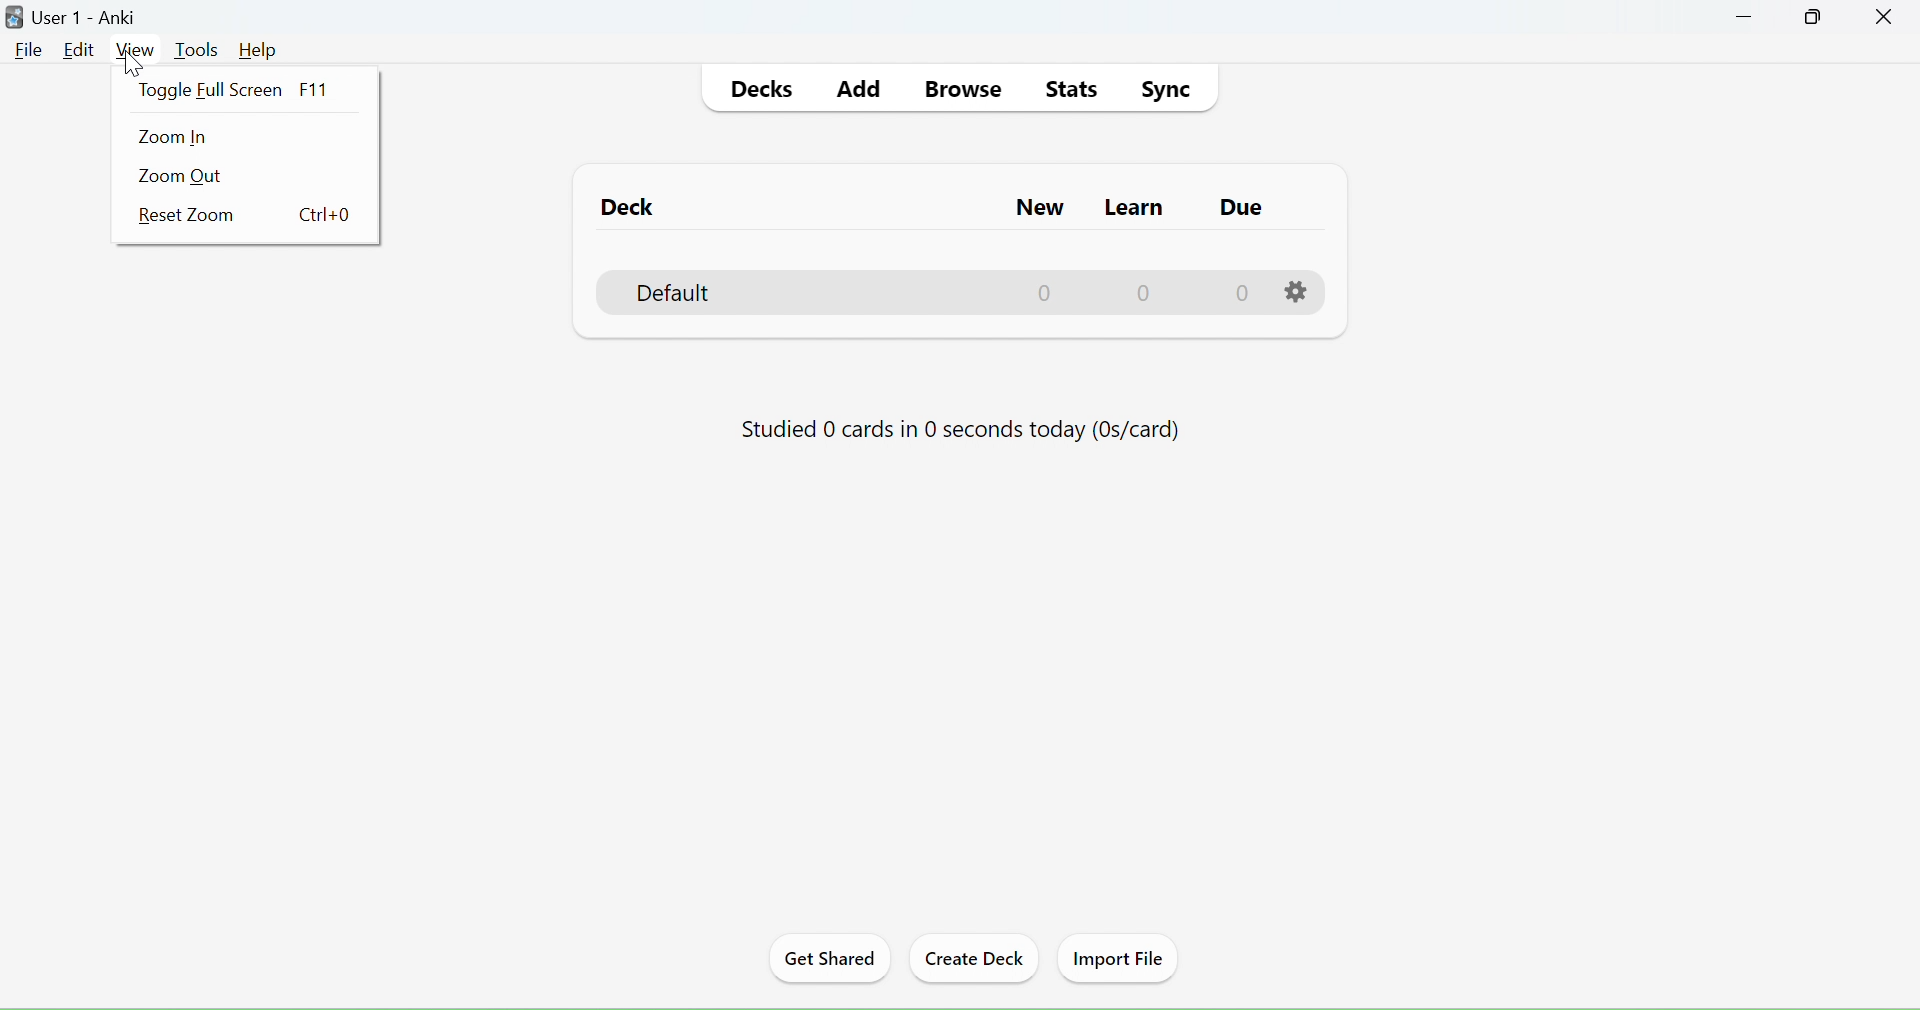 This screenshot has width=1920, height=1010. I want to click on User 1 - Anki, so click(91, 17).